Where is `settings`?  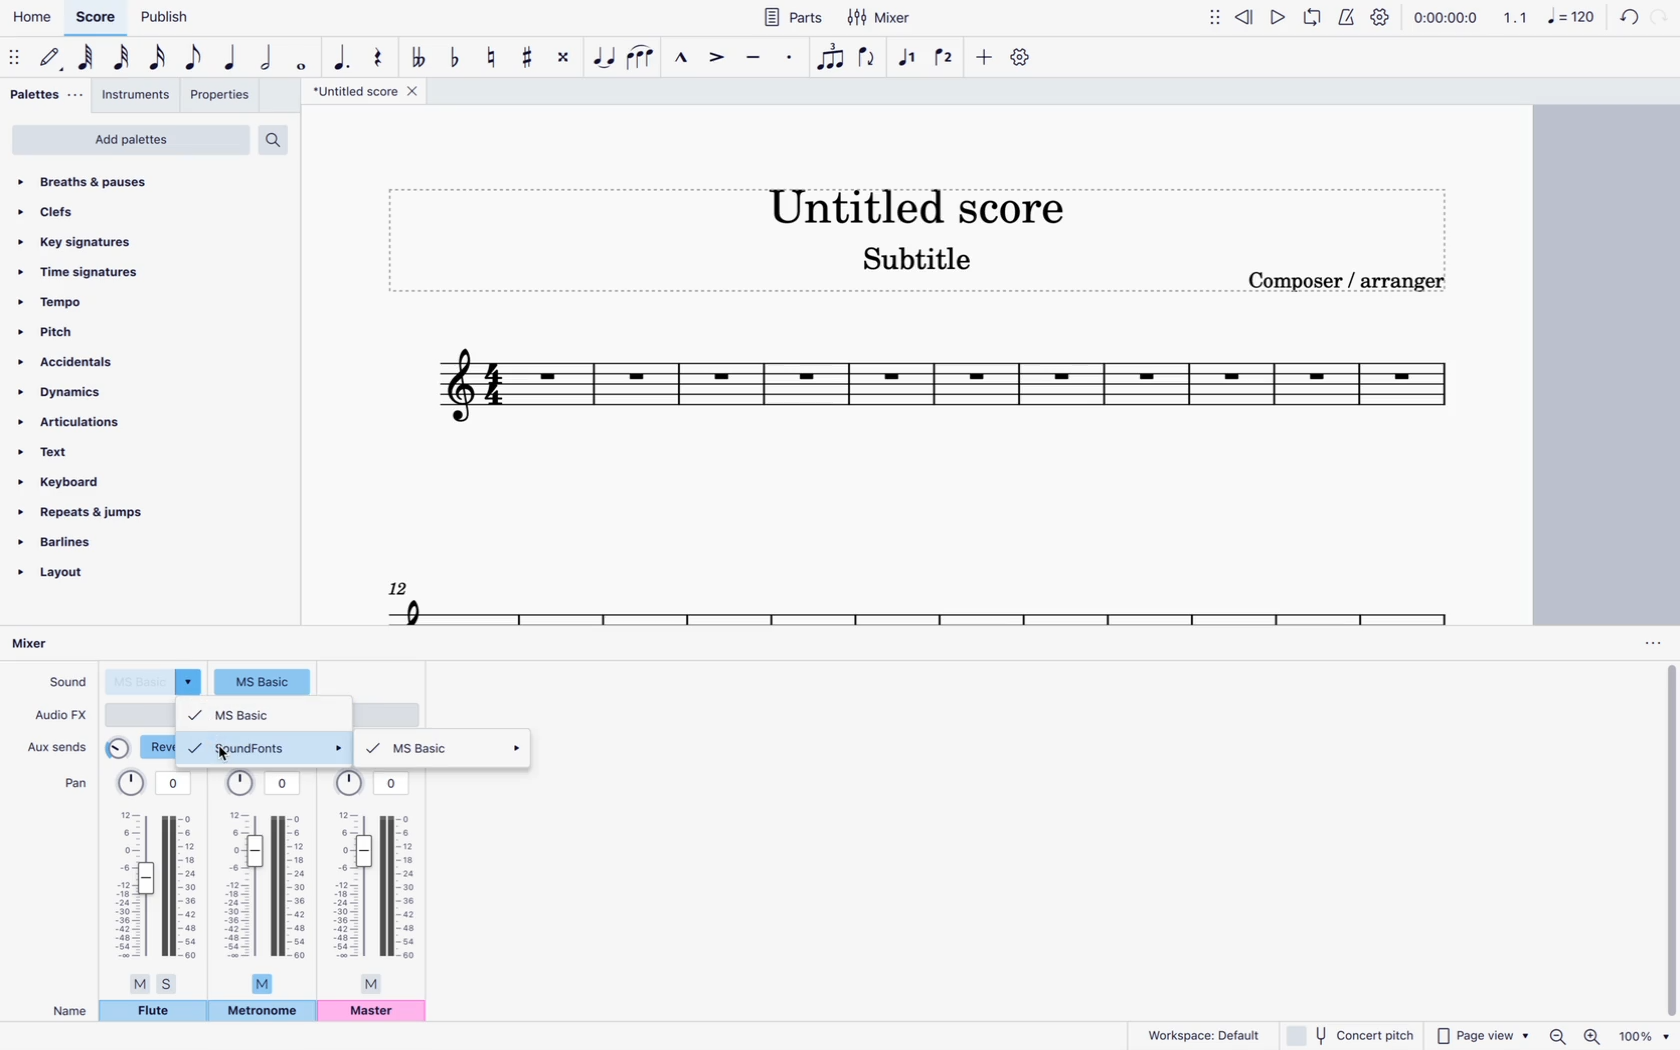 settings is located at coordinates (1023, 57).